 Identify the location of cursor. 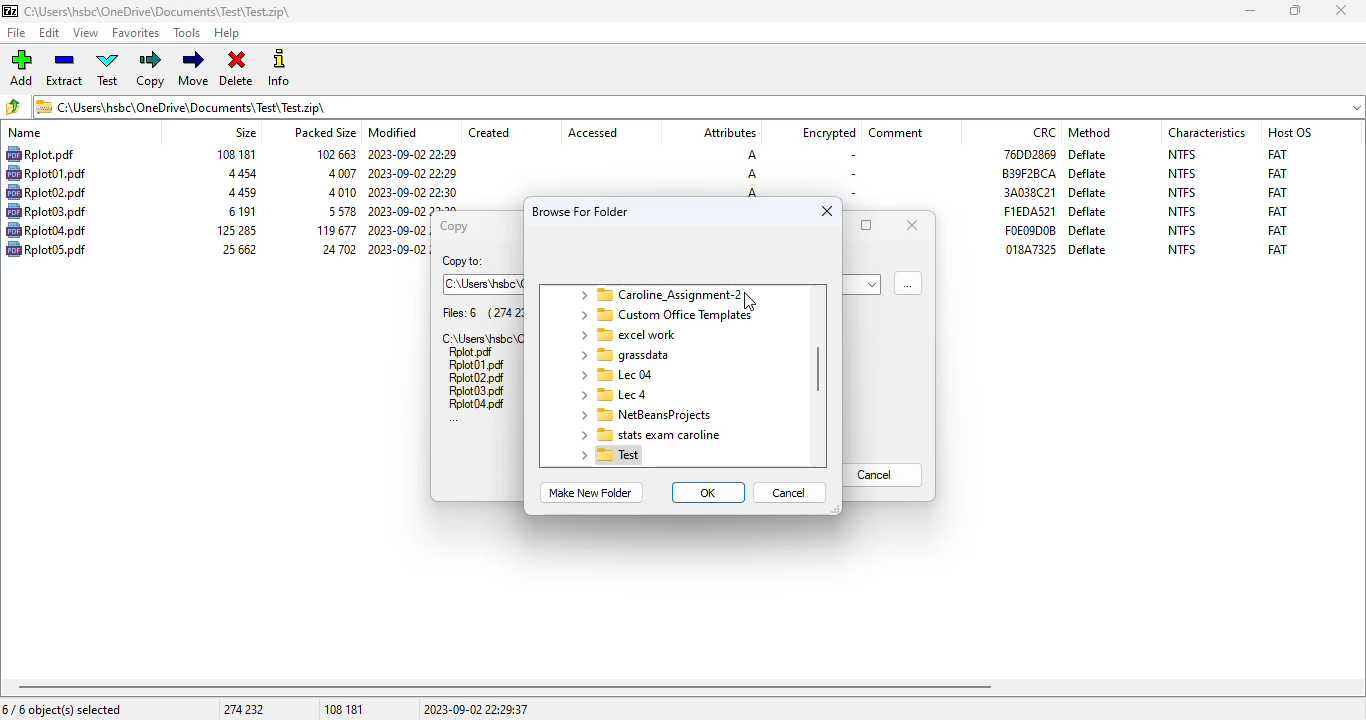
(752, 303).